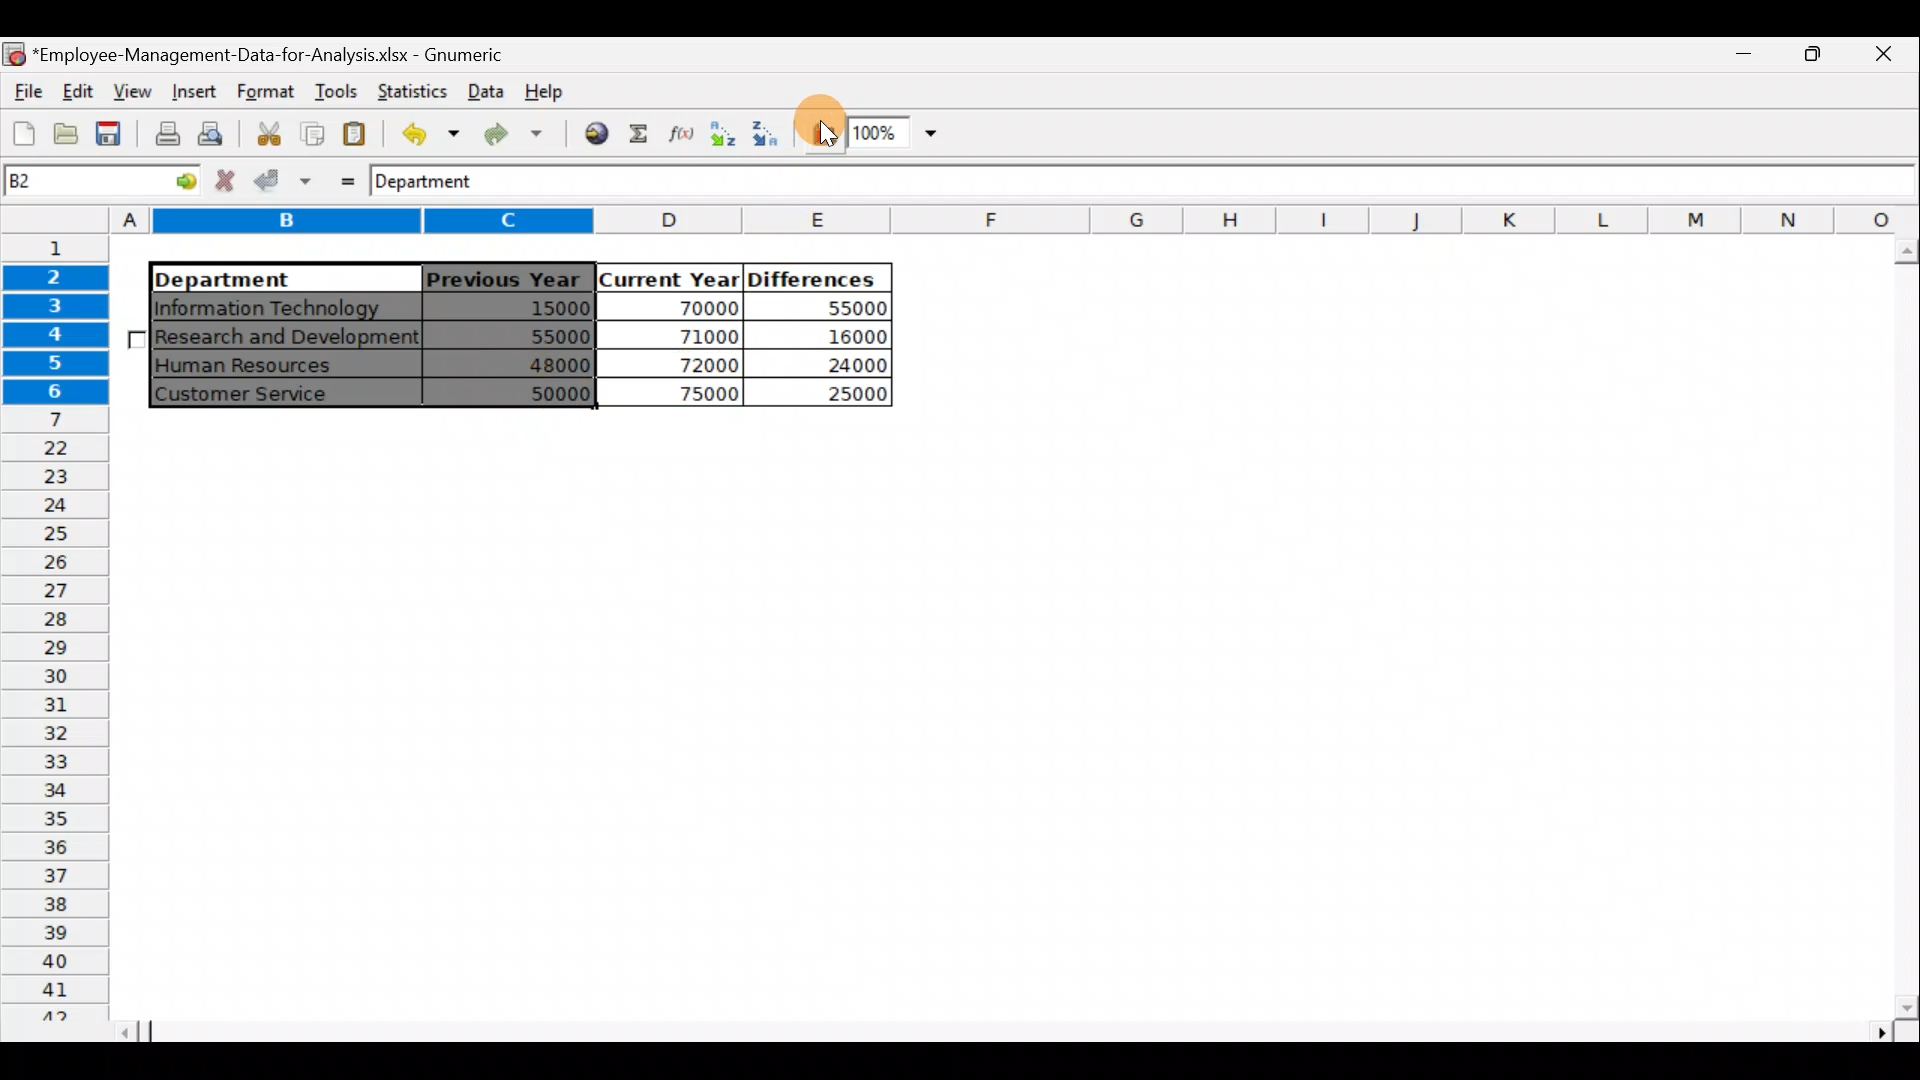 The image size is (1920, 1080). What do you see at coordinates (24, 133) in the screenshot?
I see `Create a new workbook` at bounding box center [24, 133].